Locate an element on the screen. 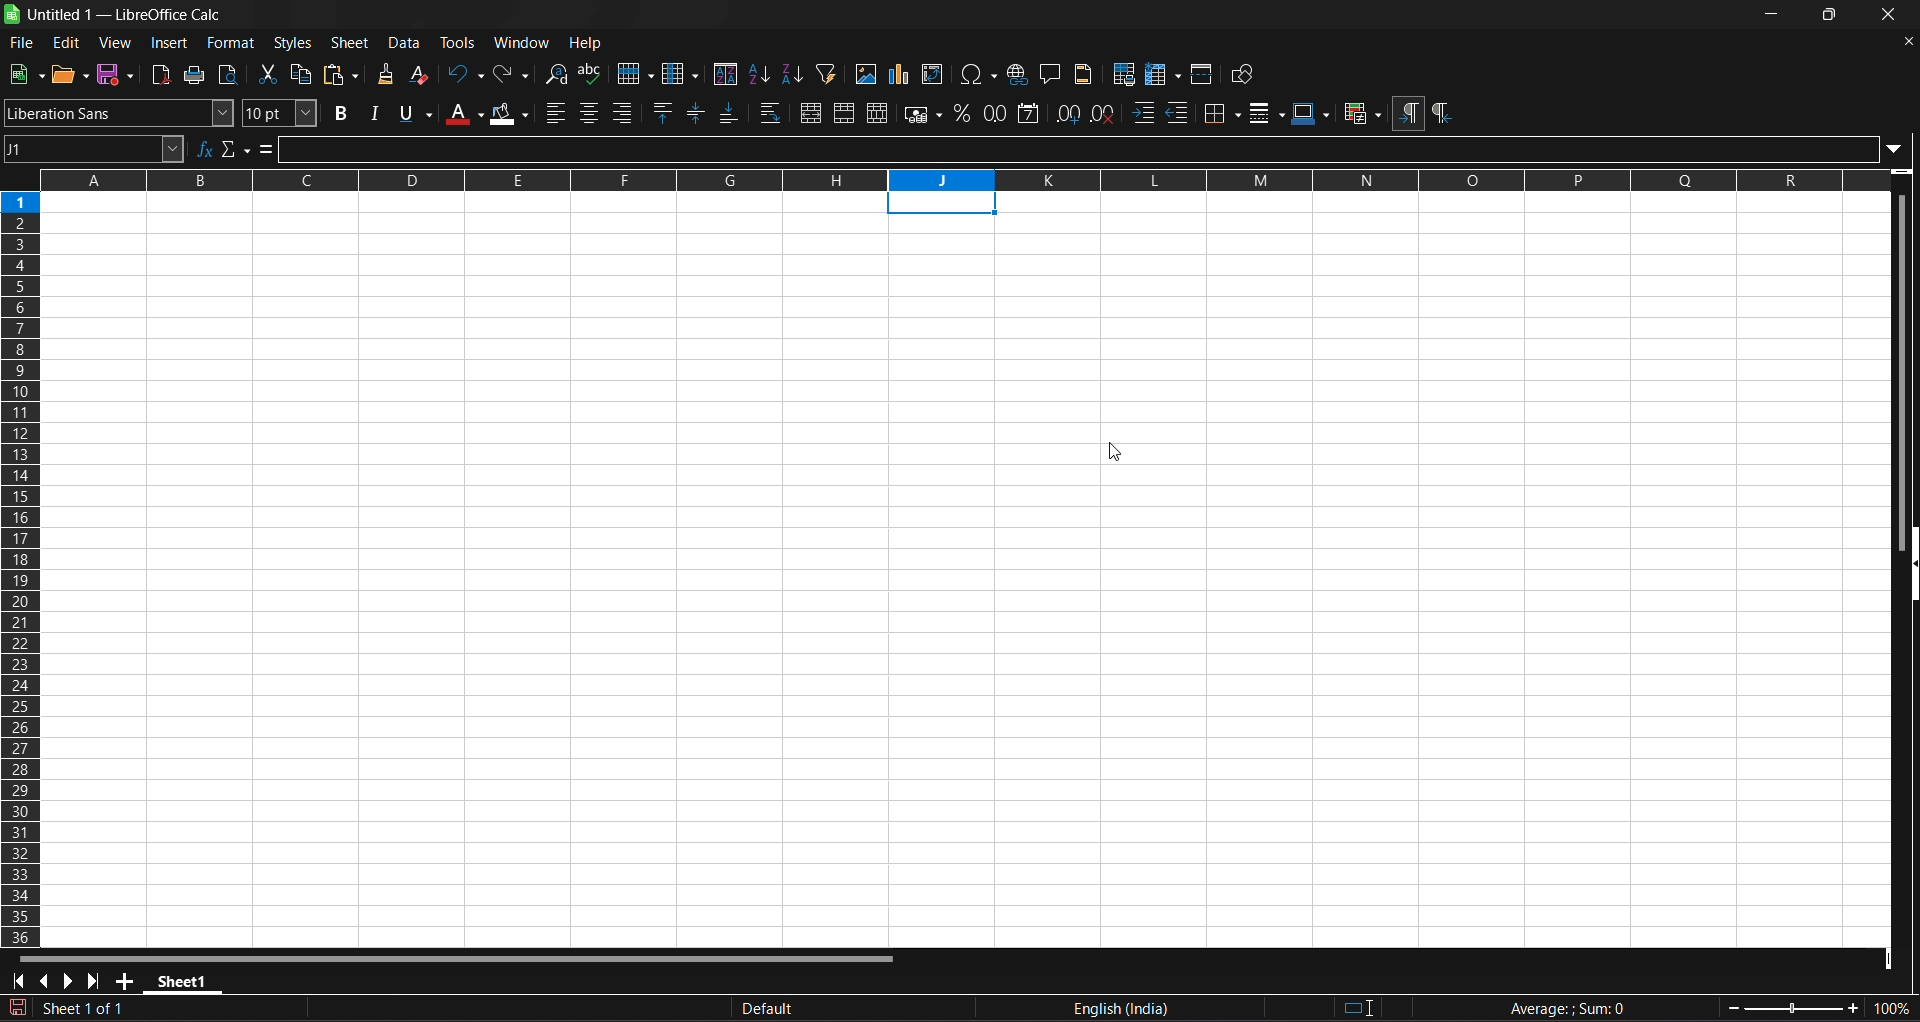 The width and height of the screenshot is (1920, 1022). select function is located at coordinates (237, 148).